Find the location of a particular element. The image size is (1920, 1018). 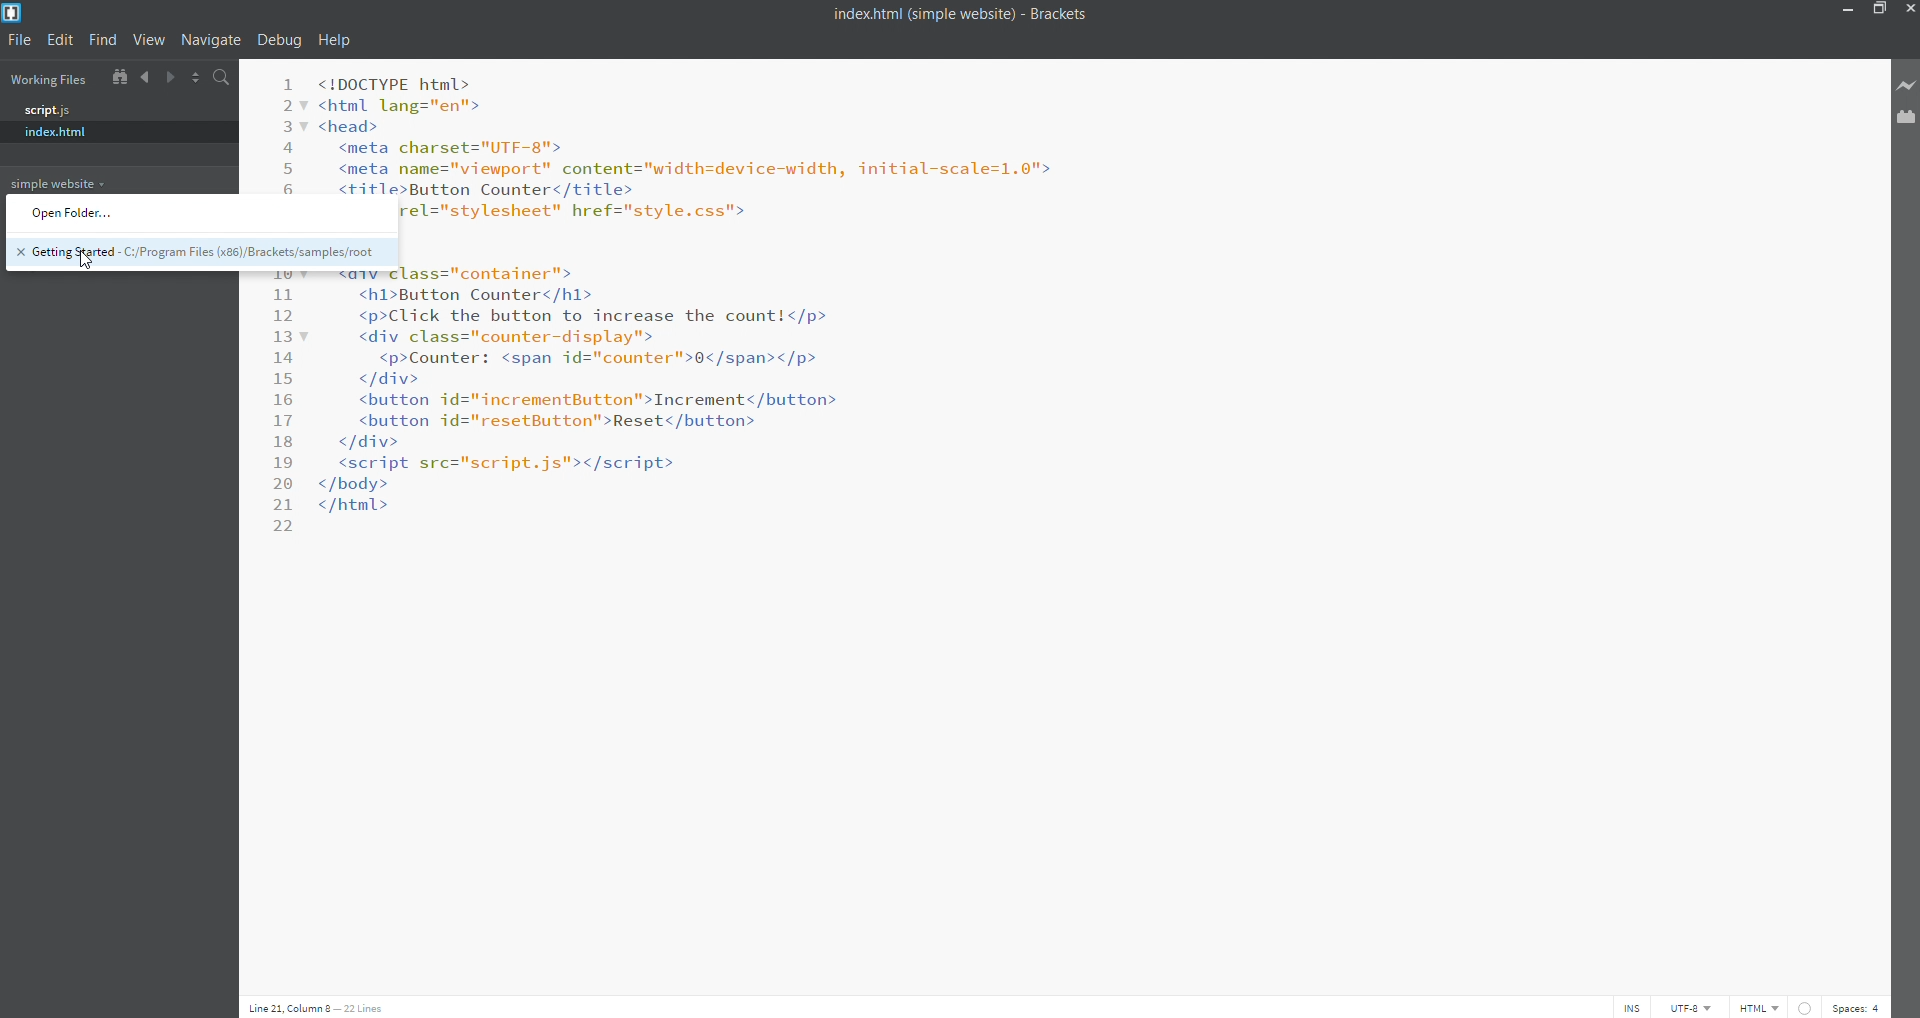

split horizontally/vertically is located at coordinates (196, 80).